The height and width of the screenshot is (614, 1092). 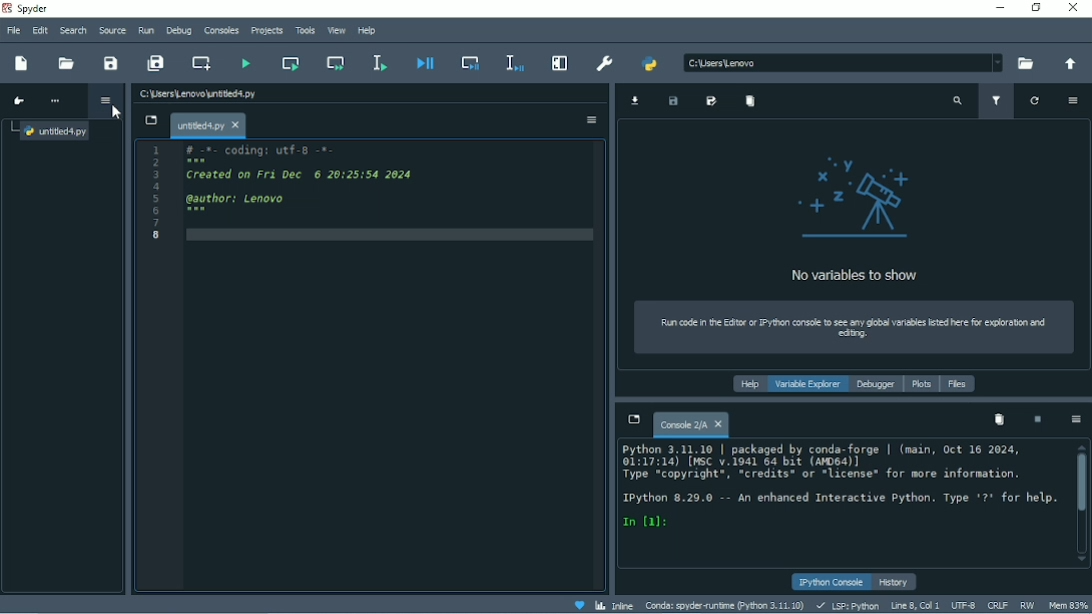 I want to click on Options, so click(x=104, y=99).